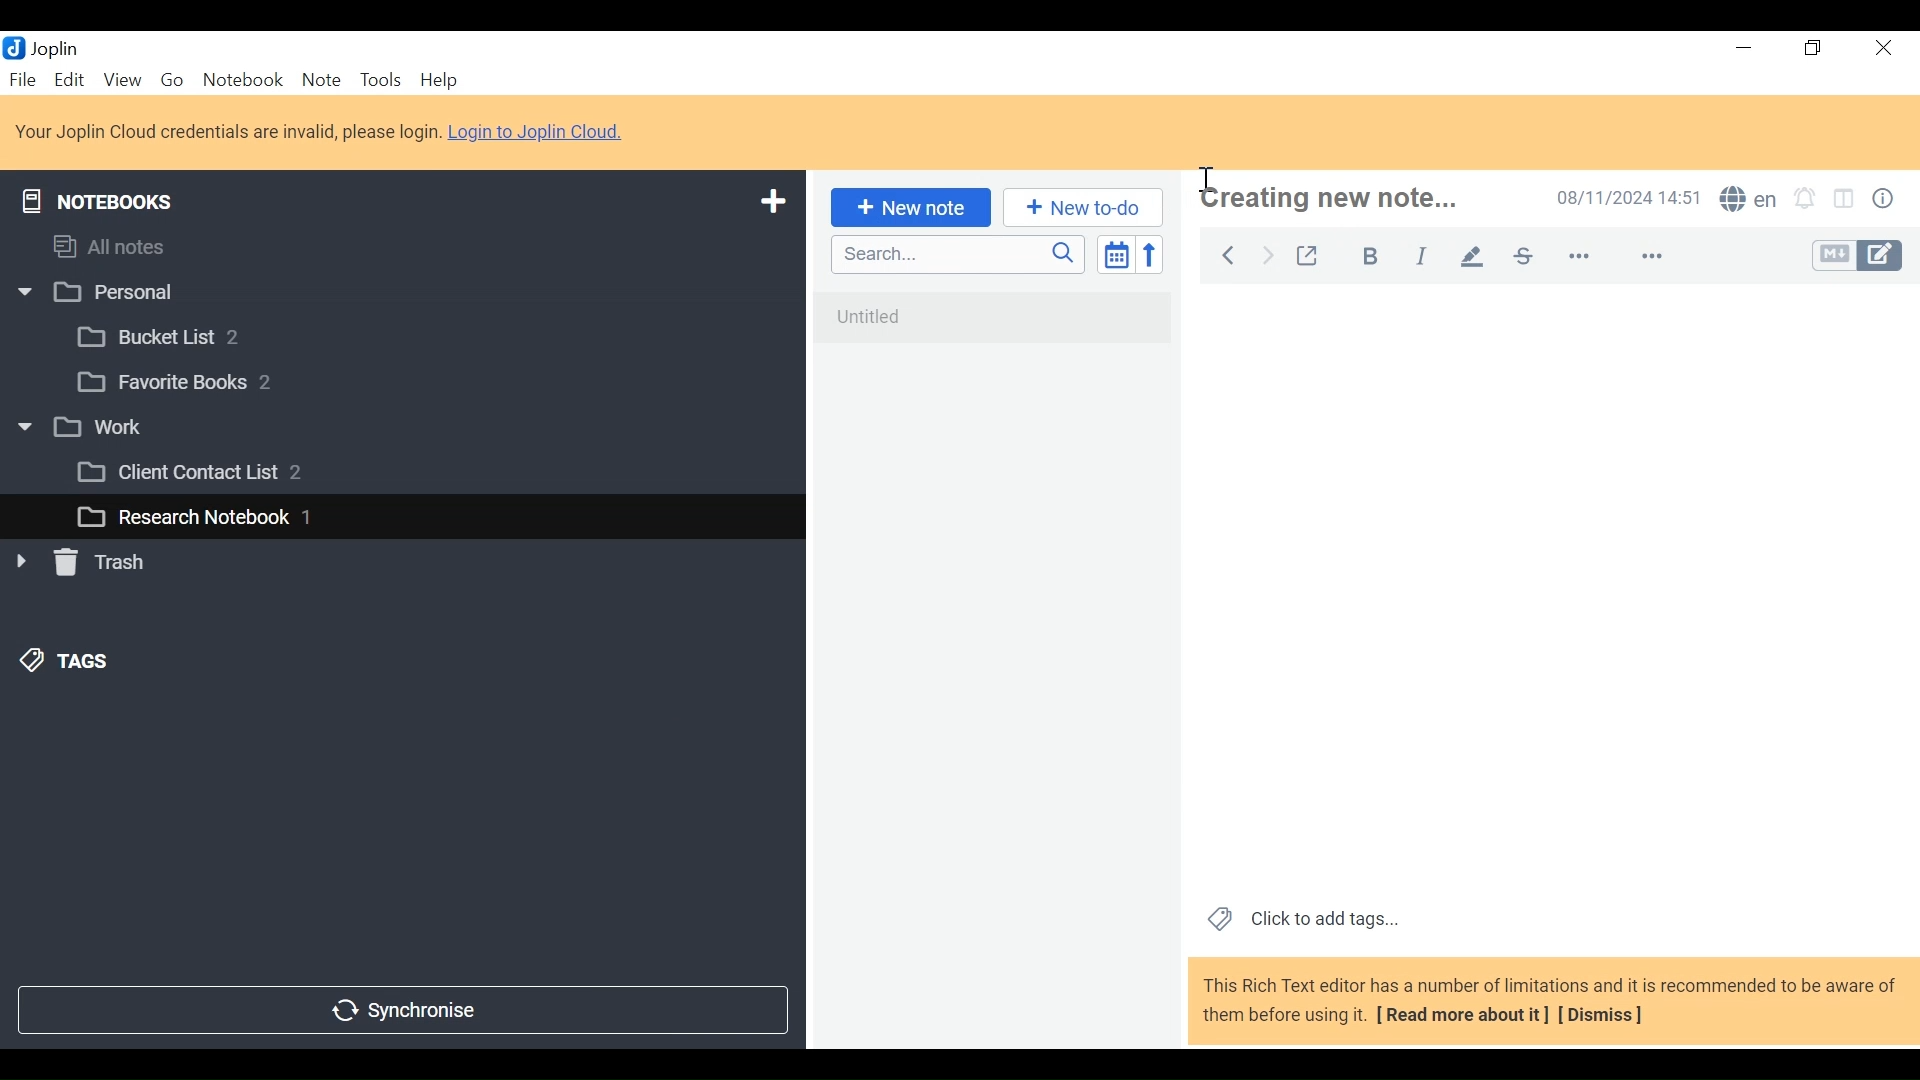 The height and width of the screenshot is (1080, 1920). I want to click on Help, so click(442, 81).